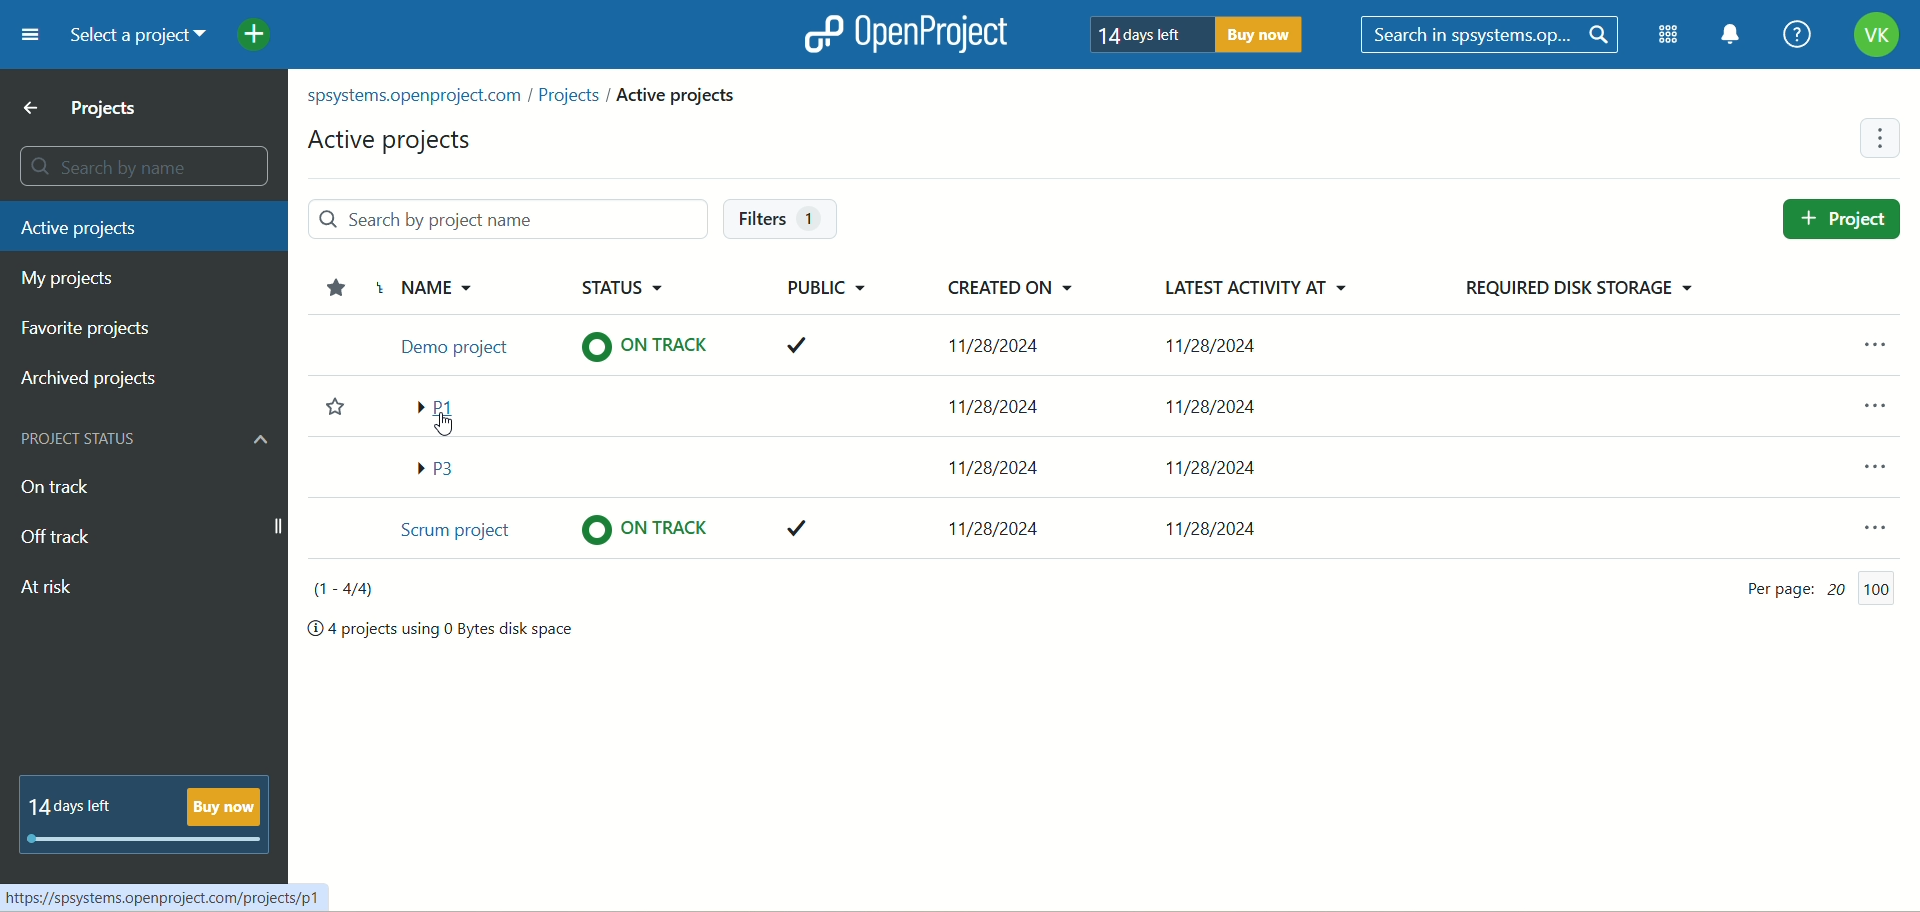  Describe the element at coordinates (776, 218) in the screenshot. I see `filters` at that location.